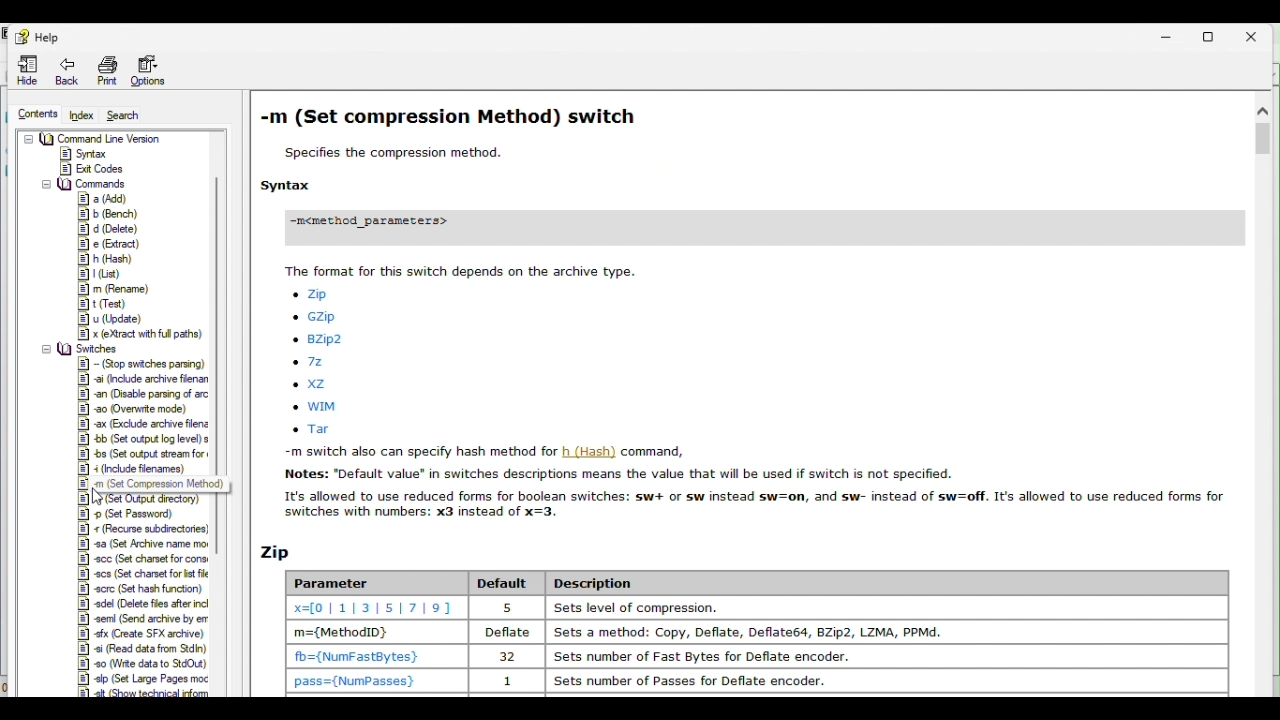 Image resolution: width=1280 pixels, height=720 pixels. What do you see at coordinates (318, 317) in the screenshot?
I see `gzip` at bounding box center [318, 317].